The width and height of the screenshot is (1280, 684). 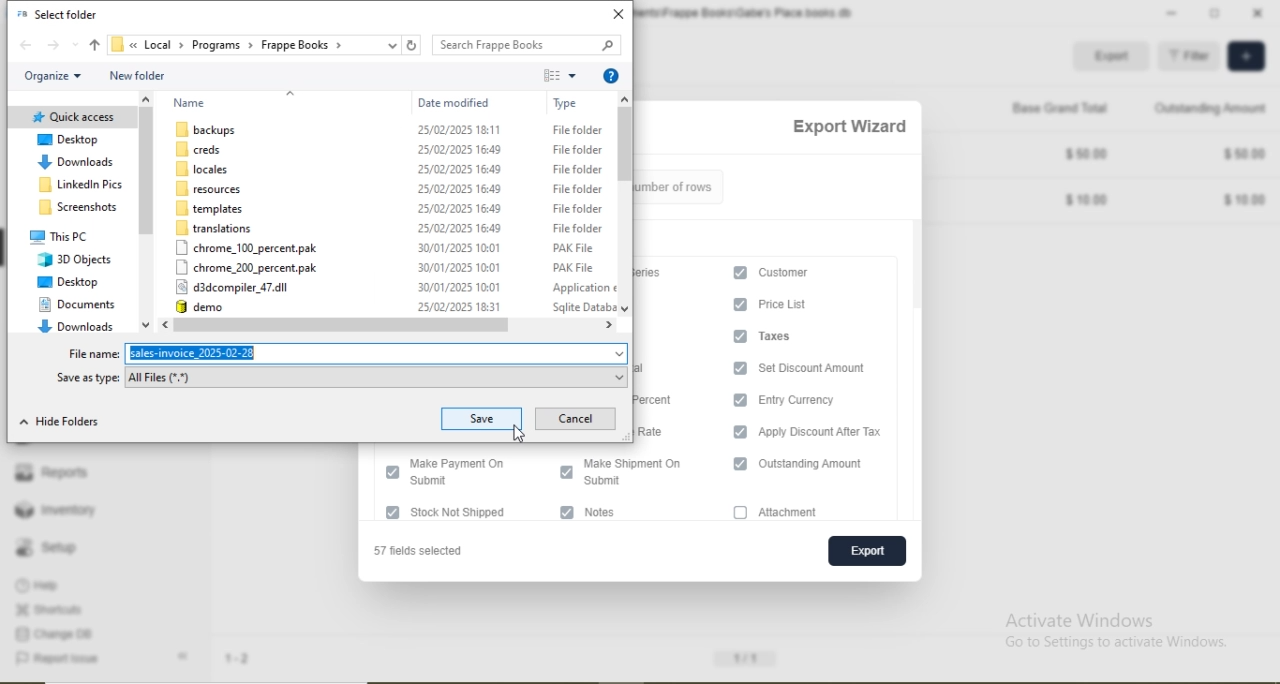 I want to click on refresh, so click(x=414, y=47).